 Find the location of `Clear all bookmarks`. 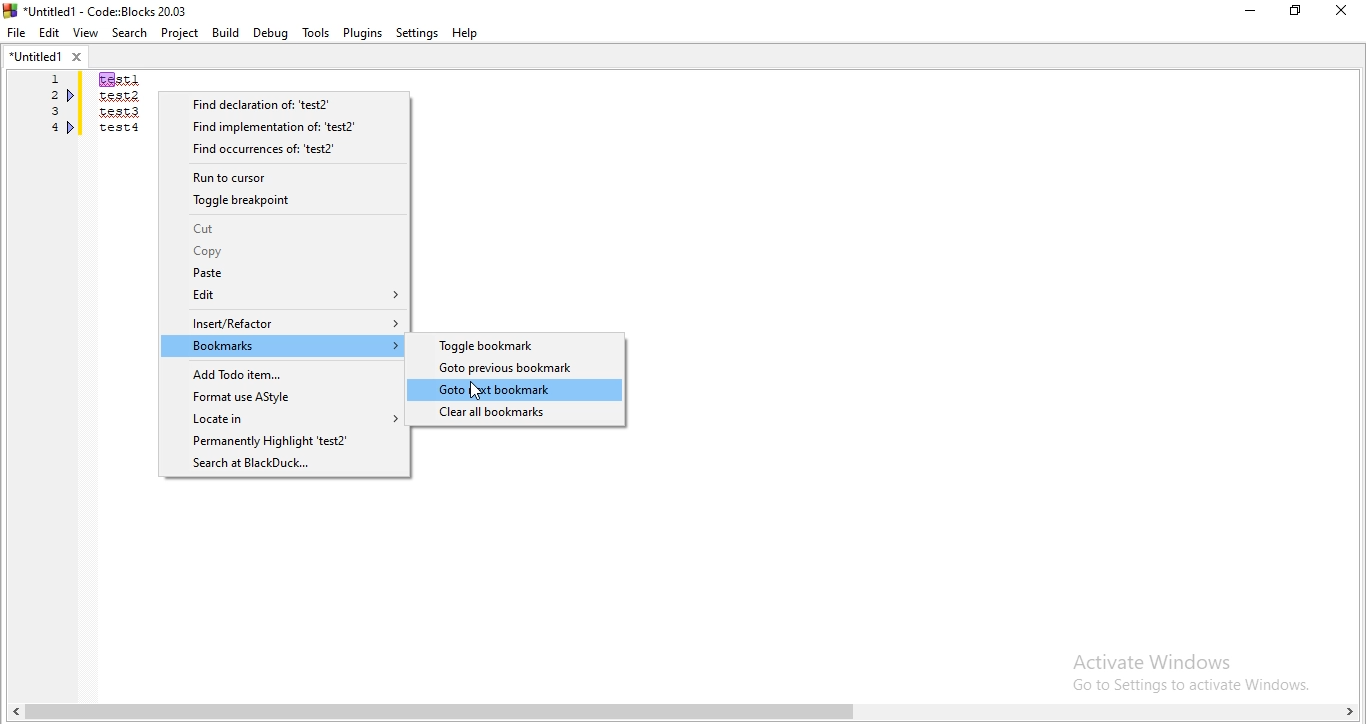

Clear all bookmarks is located at coordinates (517, 414).